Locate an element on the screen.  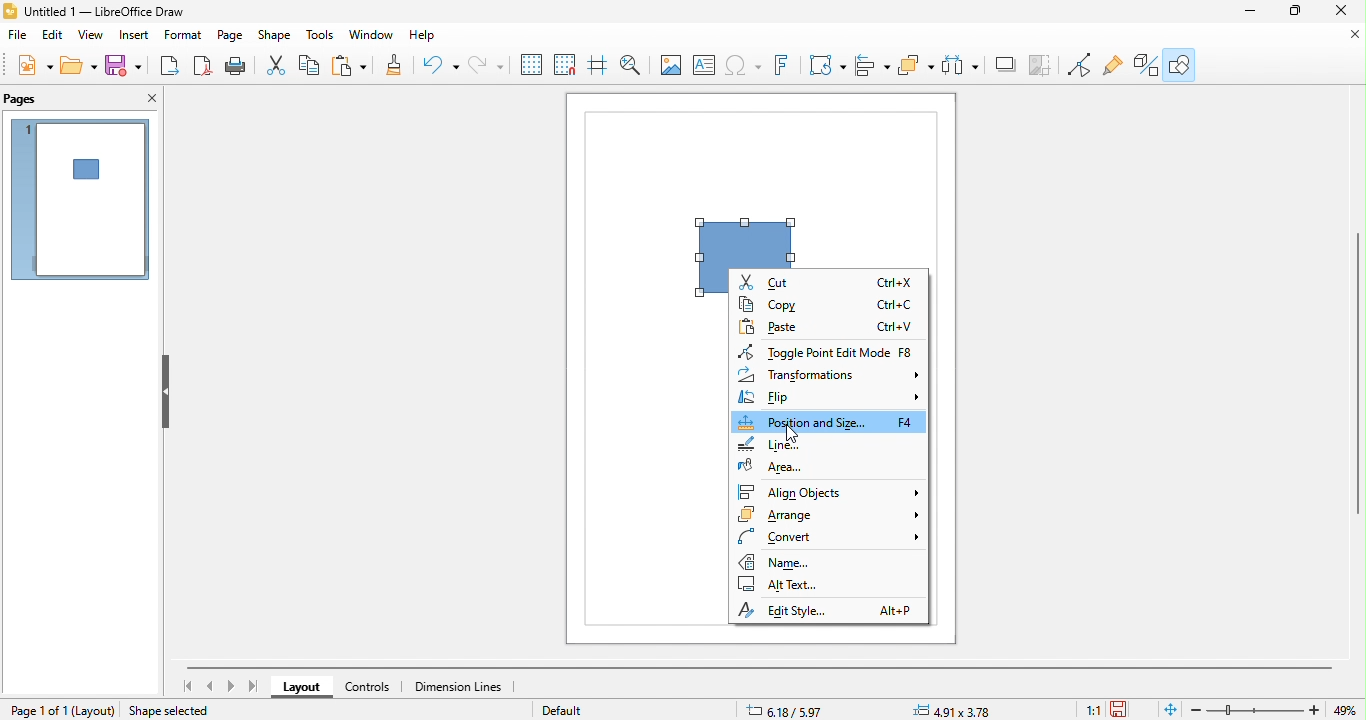
helplines while moving is located at coordinates (603, 66).